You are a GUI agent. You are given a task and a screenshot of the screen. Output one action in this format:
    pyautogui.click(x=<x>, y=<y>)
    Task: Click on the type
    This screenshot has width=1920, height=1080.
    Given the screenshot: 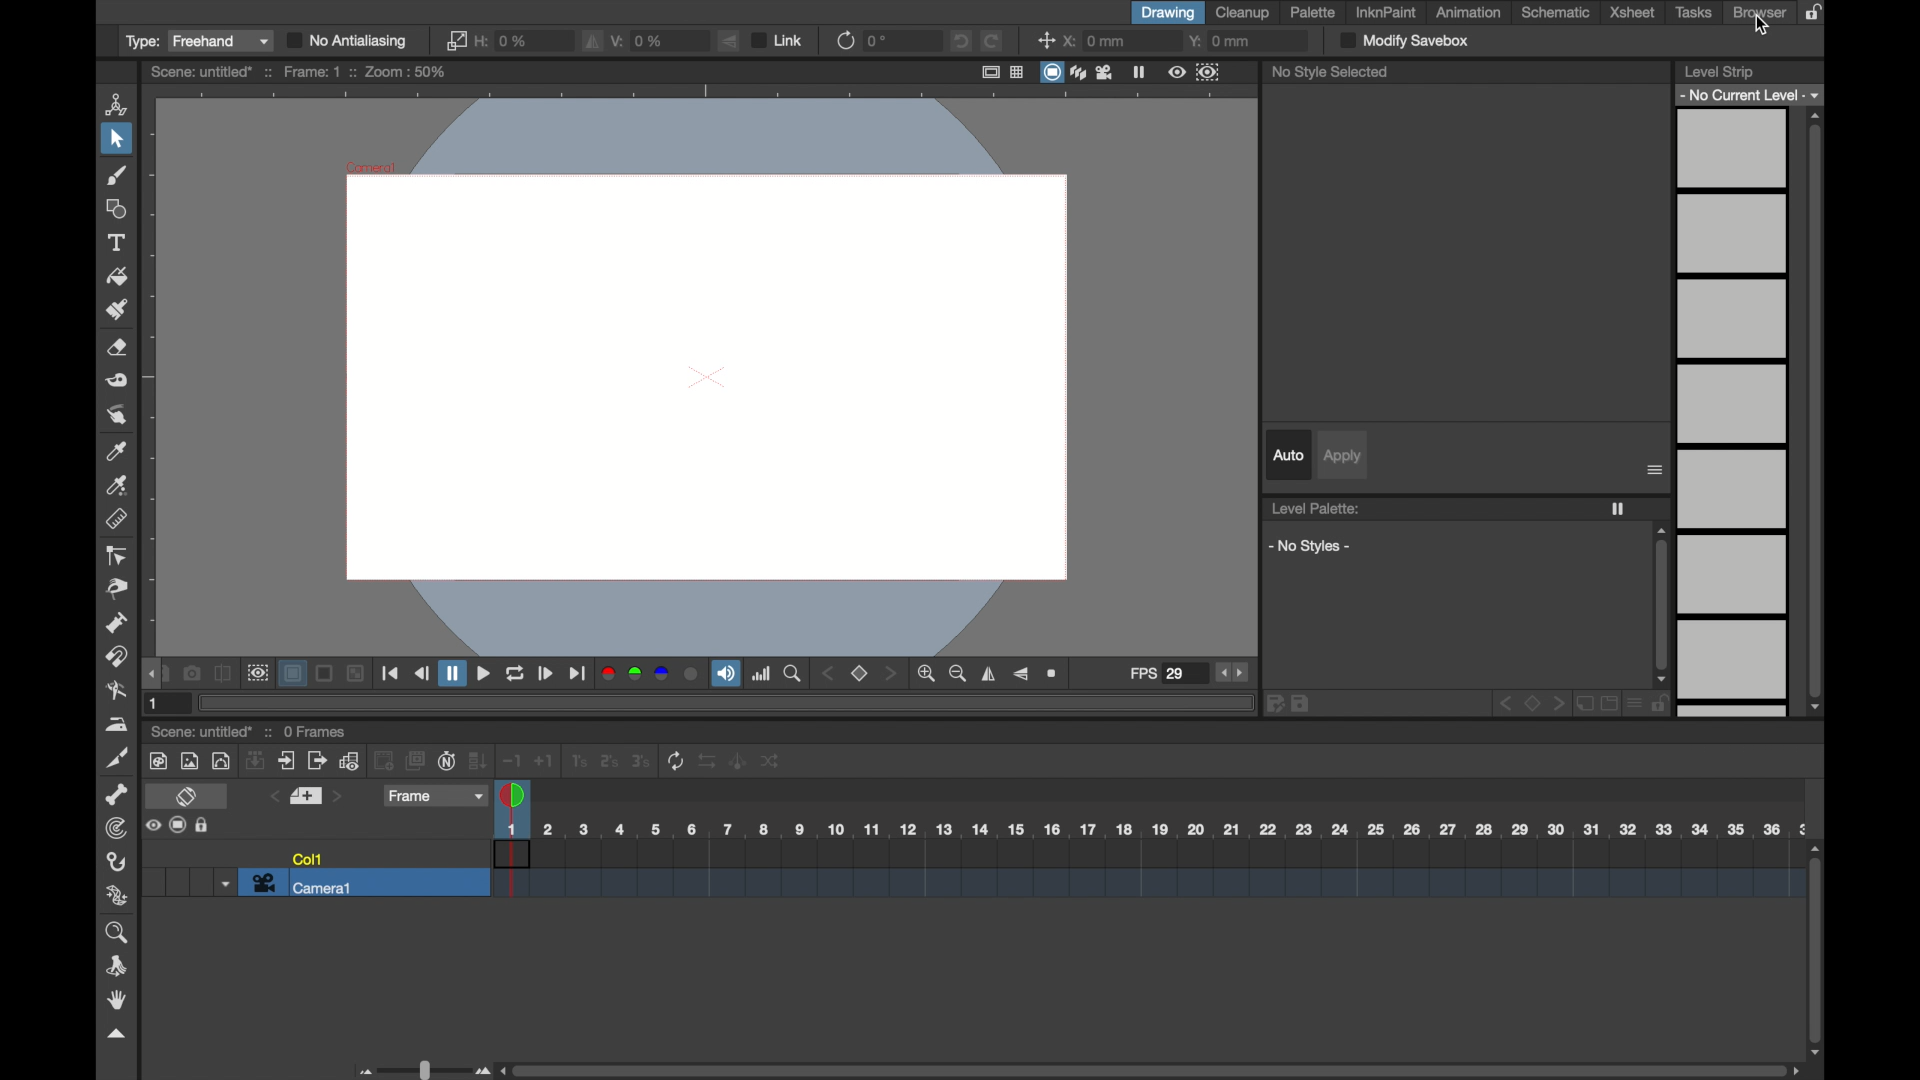 What is the action you would take?
    pyautogui.click(x=198, y=42)
    